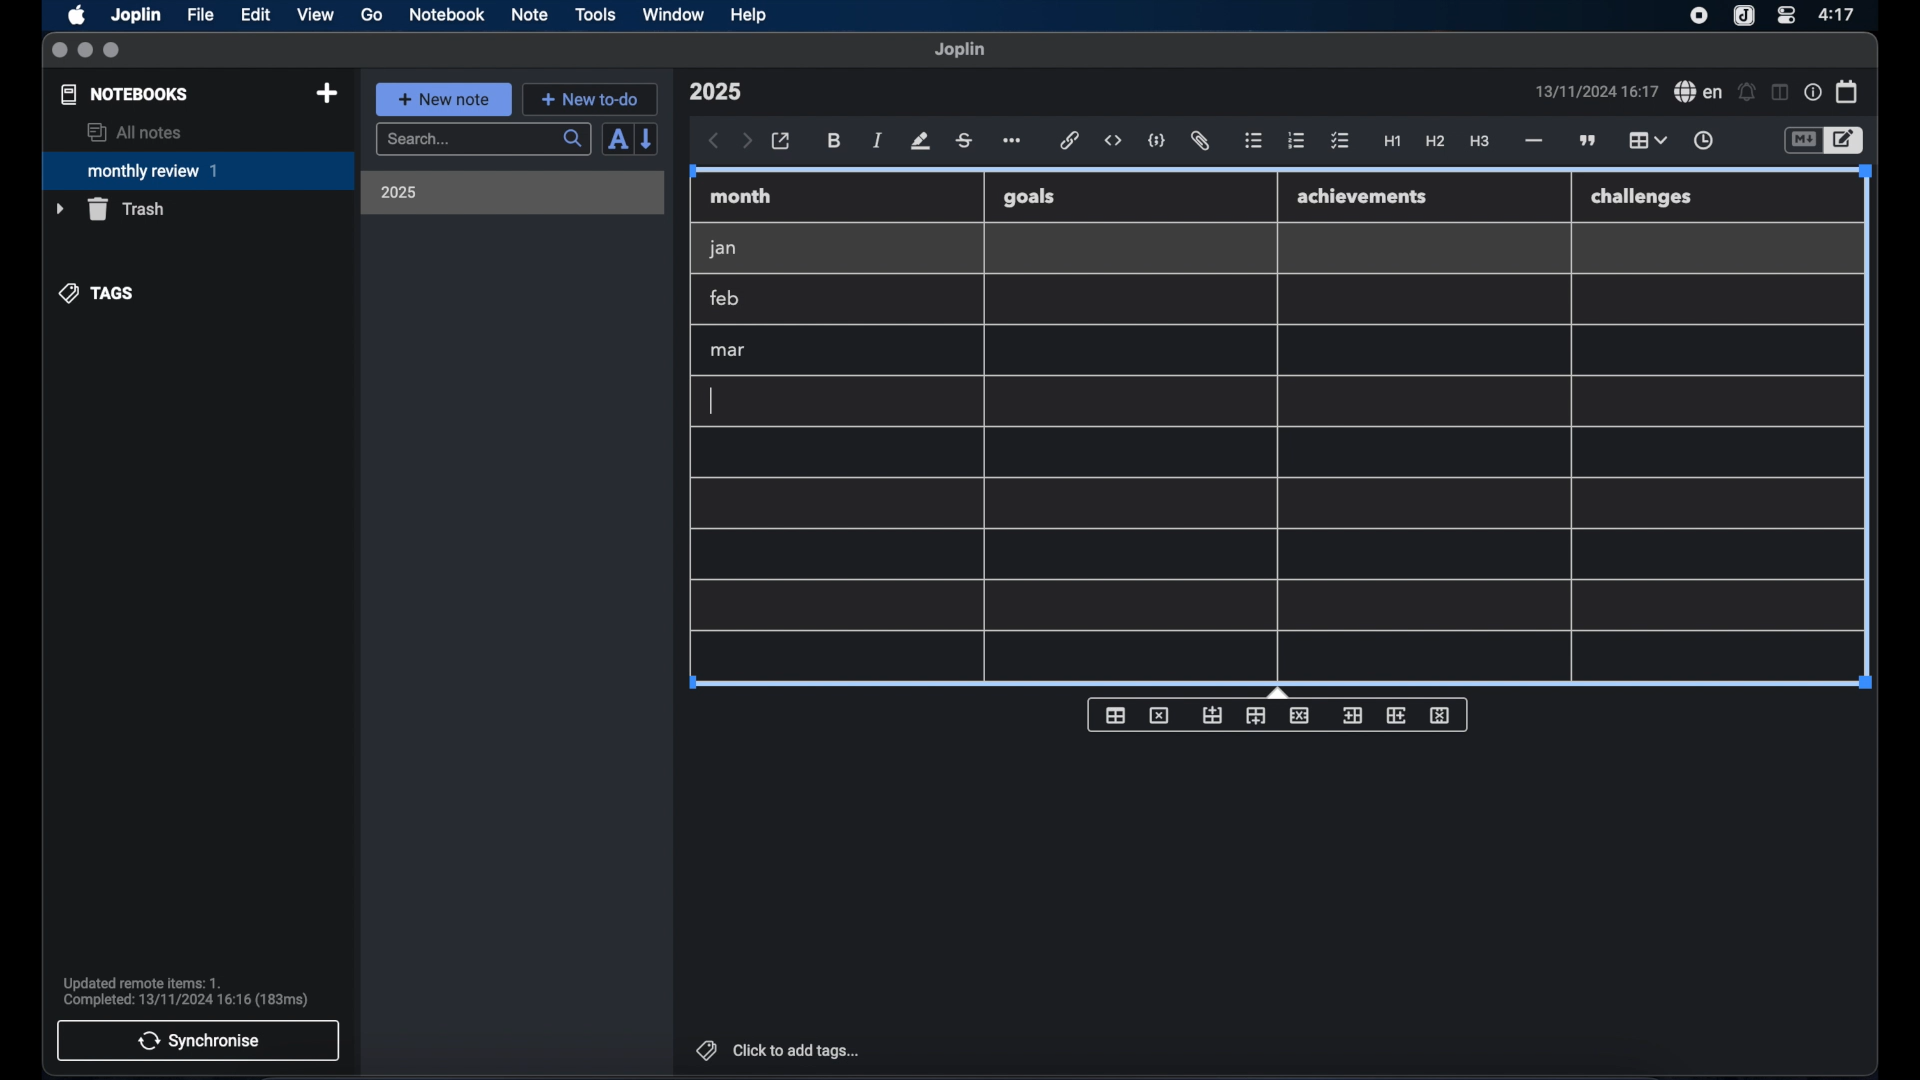 The image size is (1920, 1080). What do you see at coordinates (1157, 142) in the screenshot?
I see `code` at bounding box center [1157, 142].